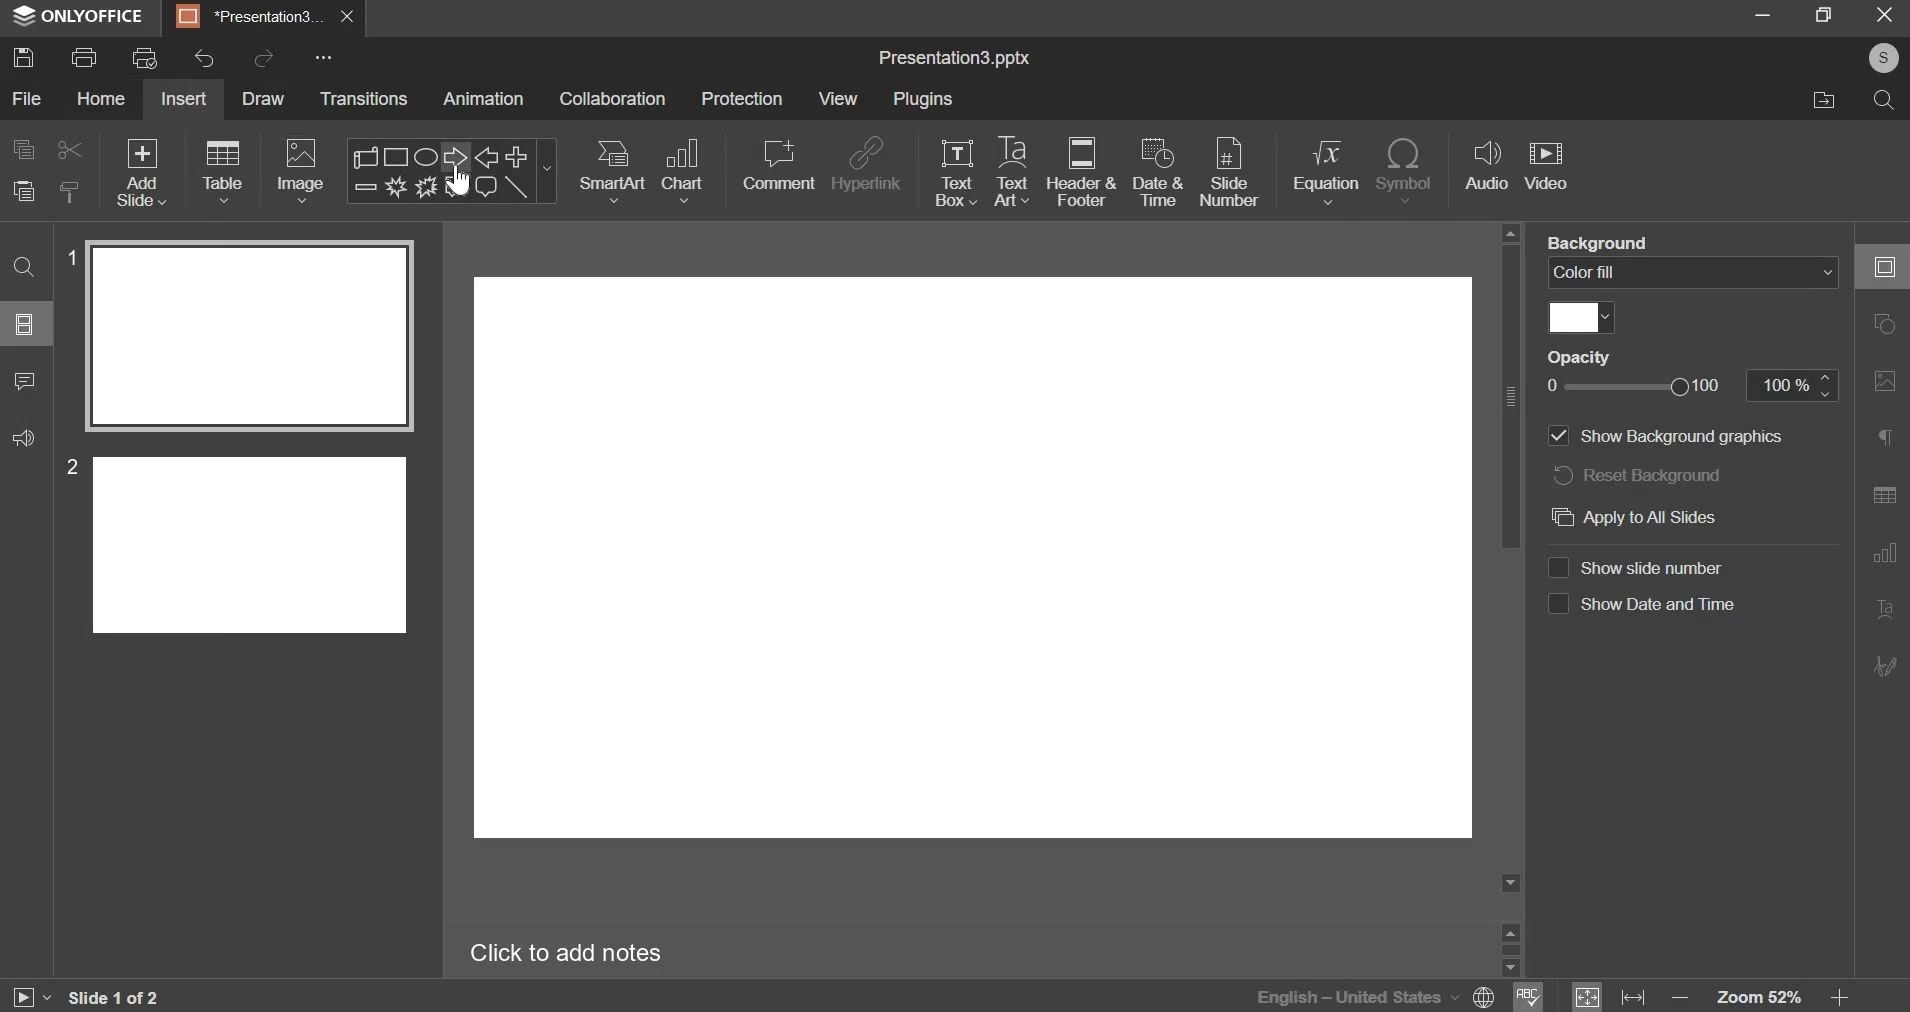  What do you see at coordinates (23, 191) in the screenshot?
I see `paste` at bounding box center [23, 191].